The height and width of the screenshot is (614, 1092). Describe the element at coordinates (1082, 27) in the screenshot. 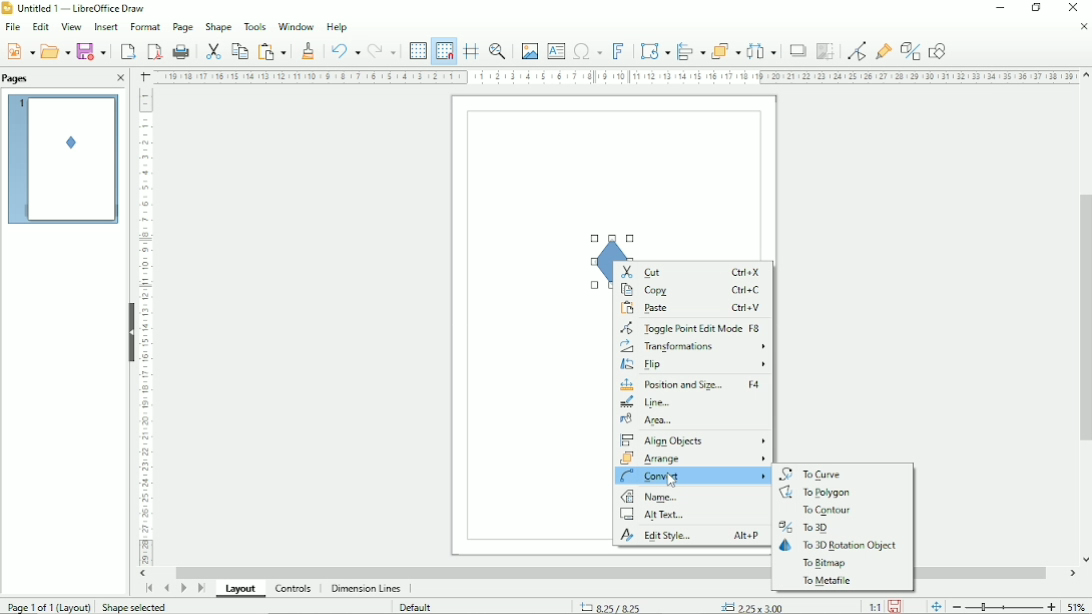

I see `Close` at that location.